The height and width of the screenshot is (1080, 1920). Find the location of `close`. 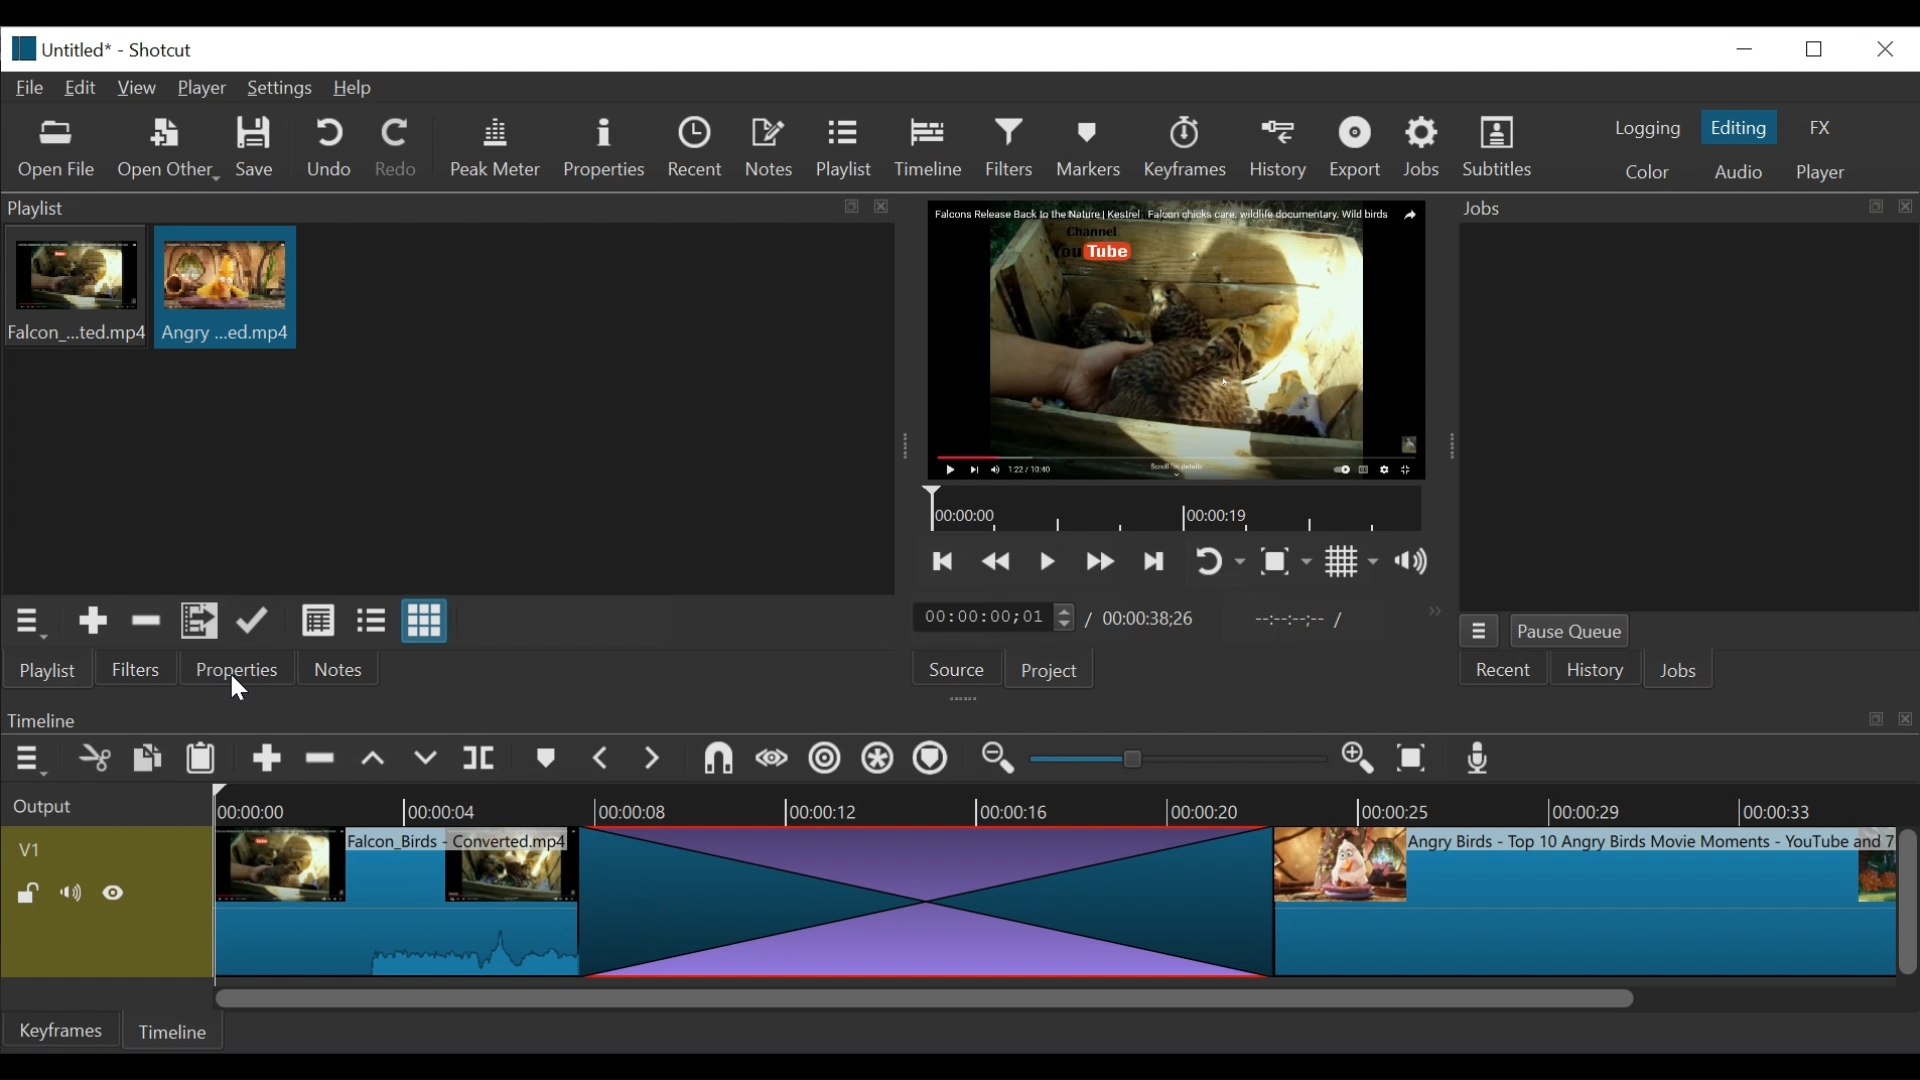

close is located at coordinates (1883, 47).